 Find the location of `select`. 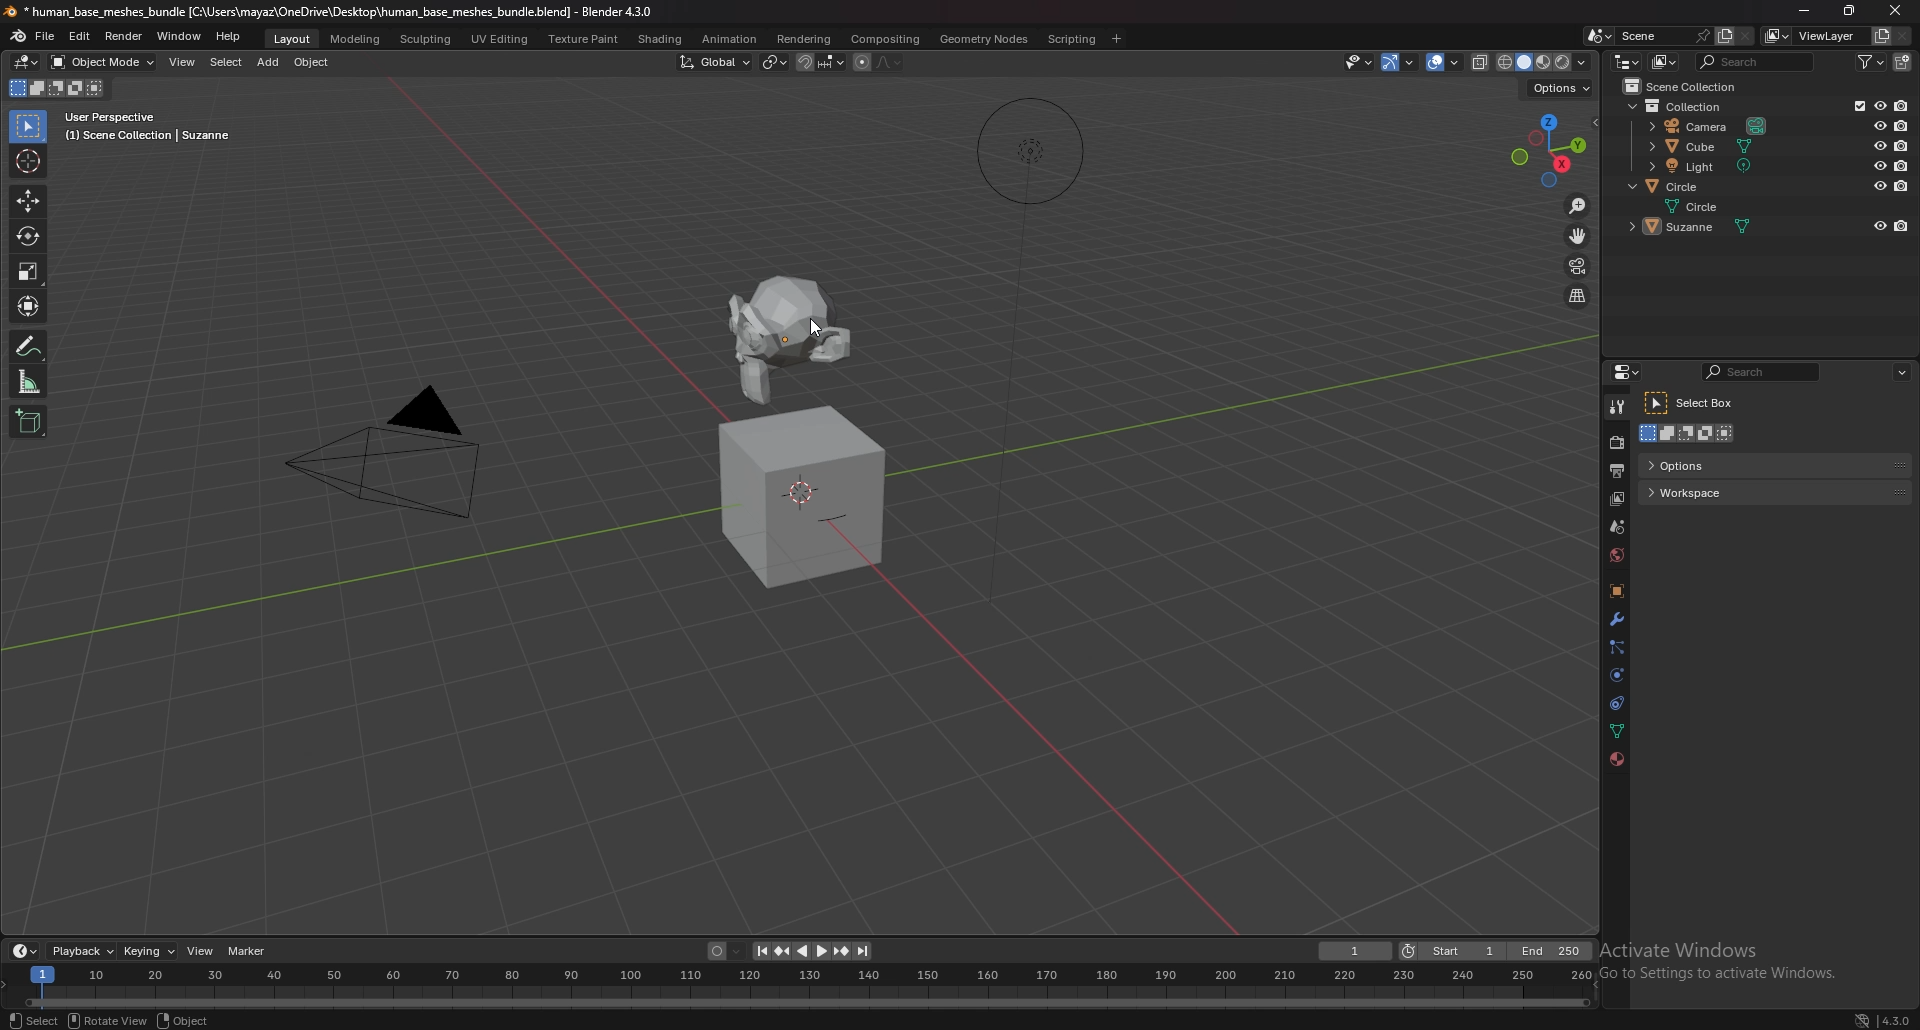

select is located at coordinates (31, 1019).